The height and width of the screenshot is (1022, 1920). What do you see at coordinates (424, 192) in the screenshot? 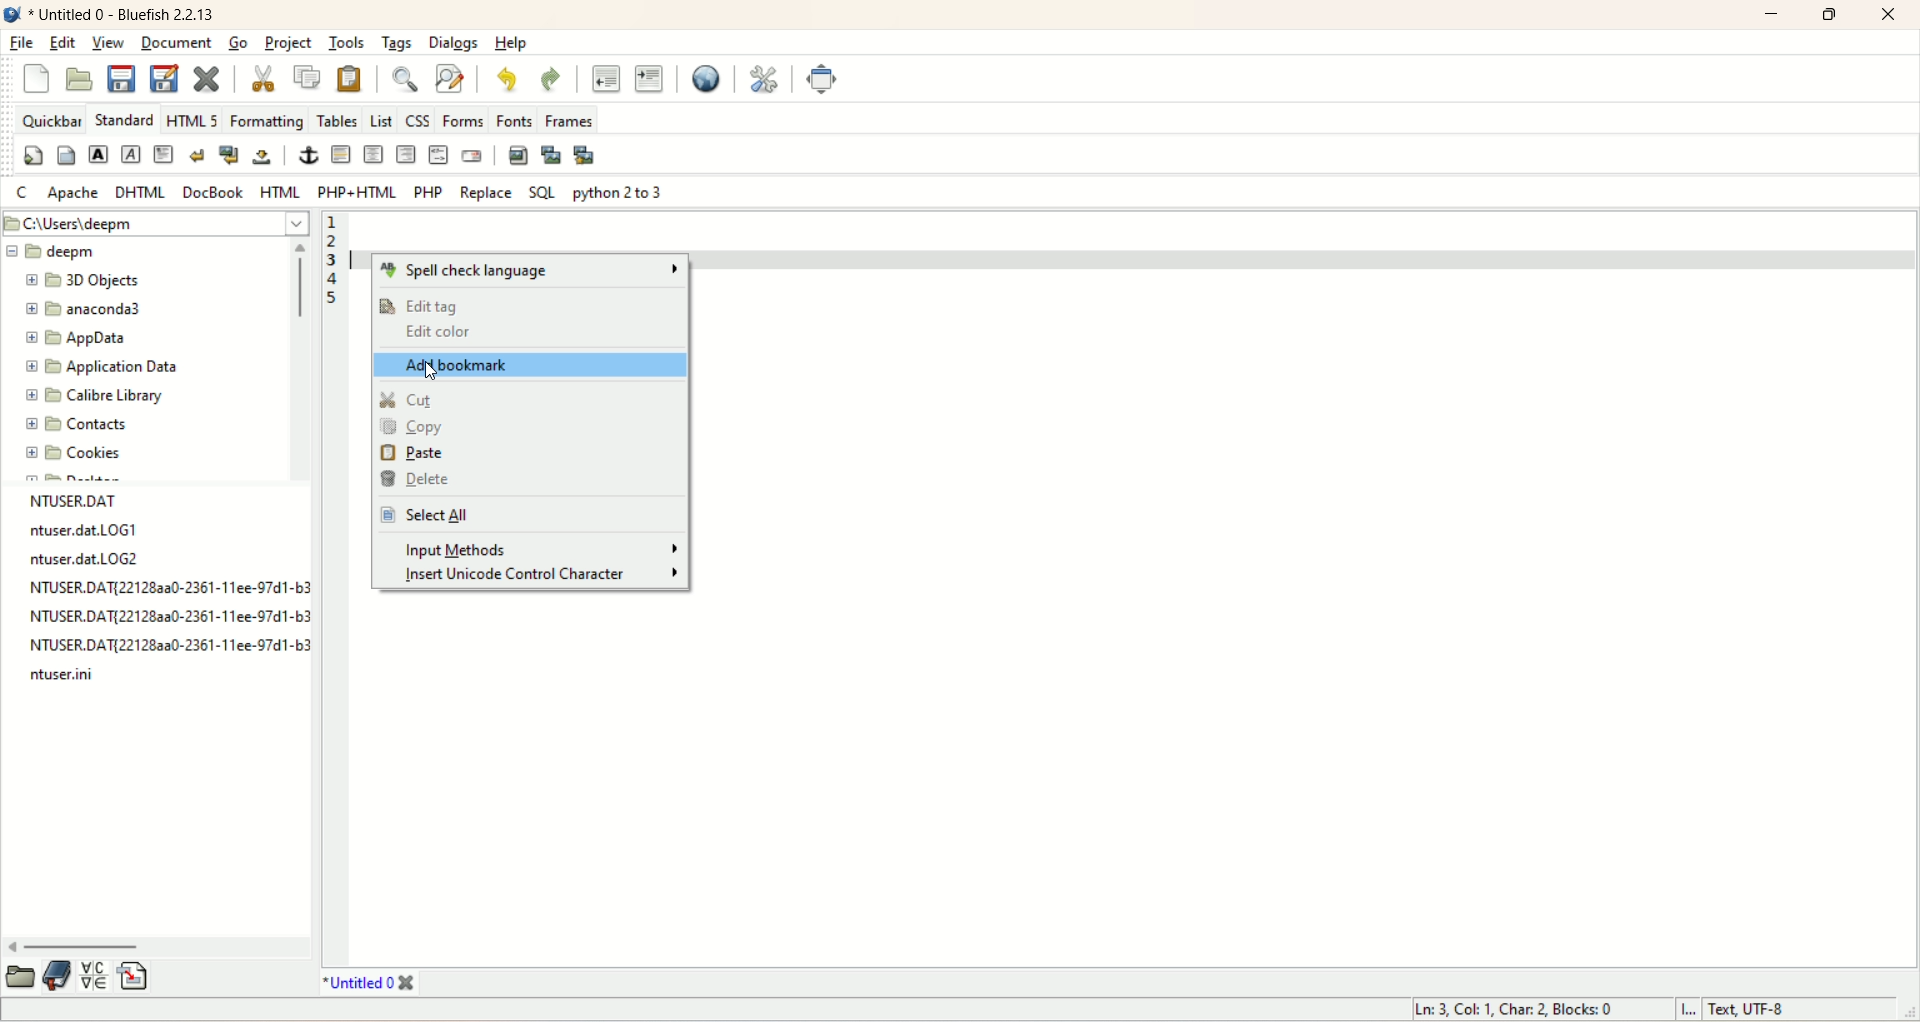
I see `PHP` at bounding box center [424, 192].